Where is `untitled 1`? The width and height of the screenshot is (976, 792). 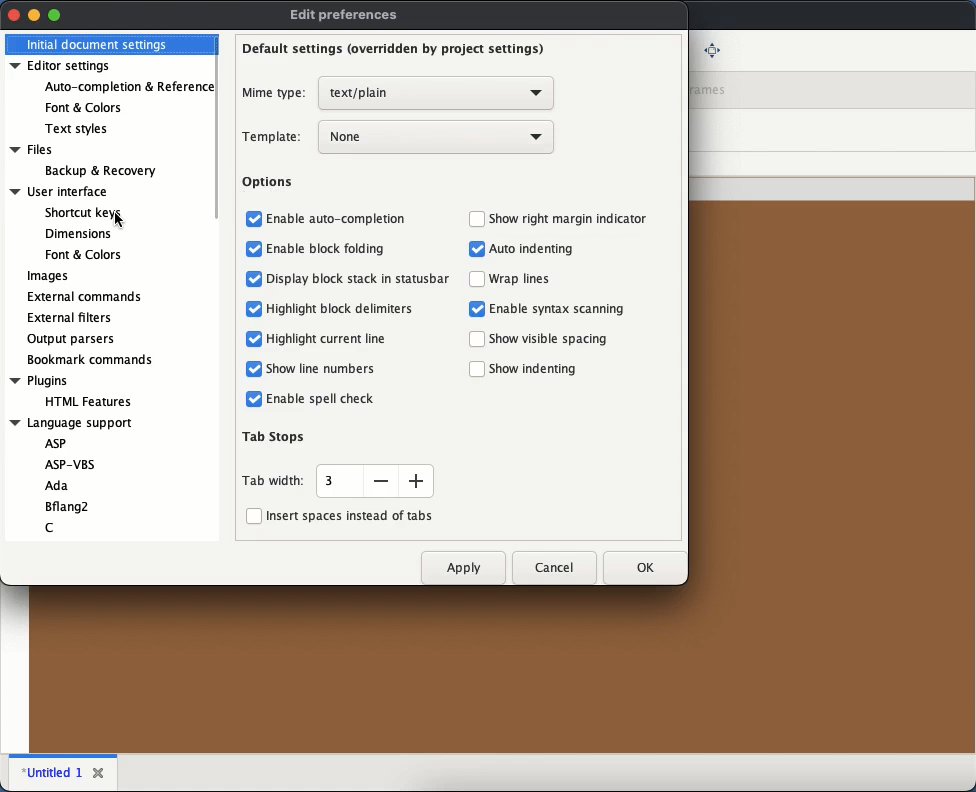
untitled 1 is located at coordinates (51, 772).